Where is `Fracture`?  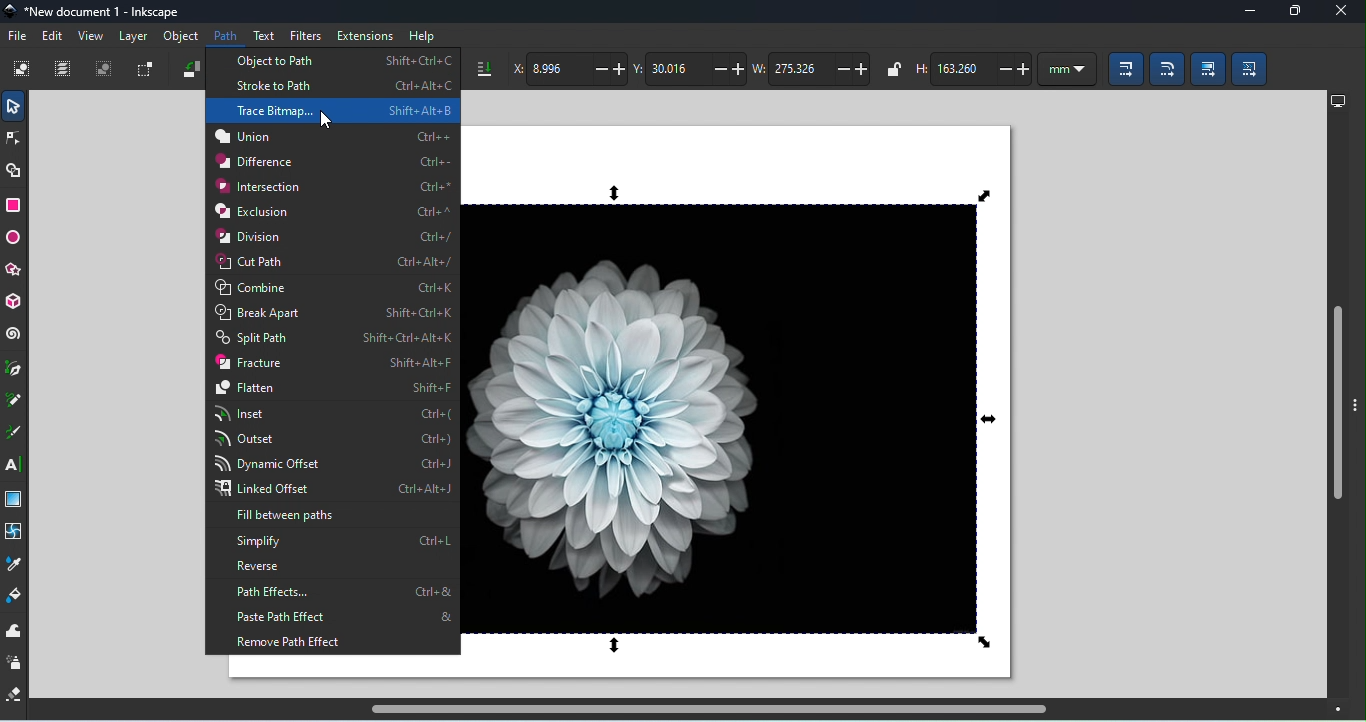
Fracture is located at coordinates (331, 361).